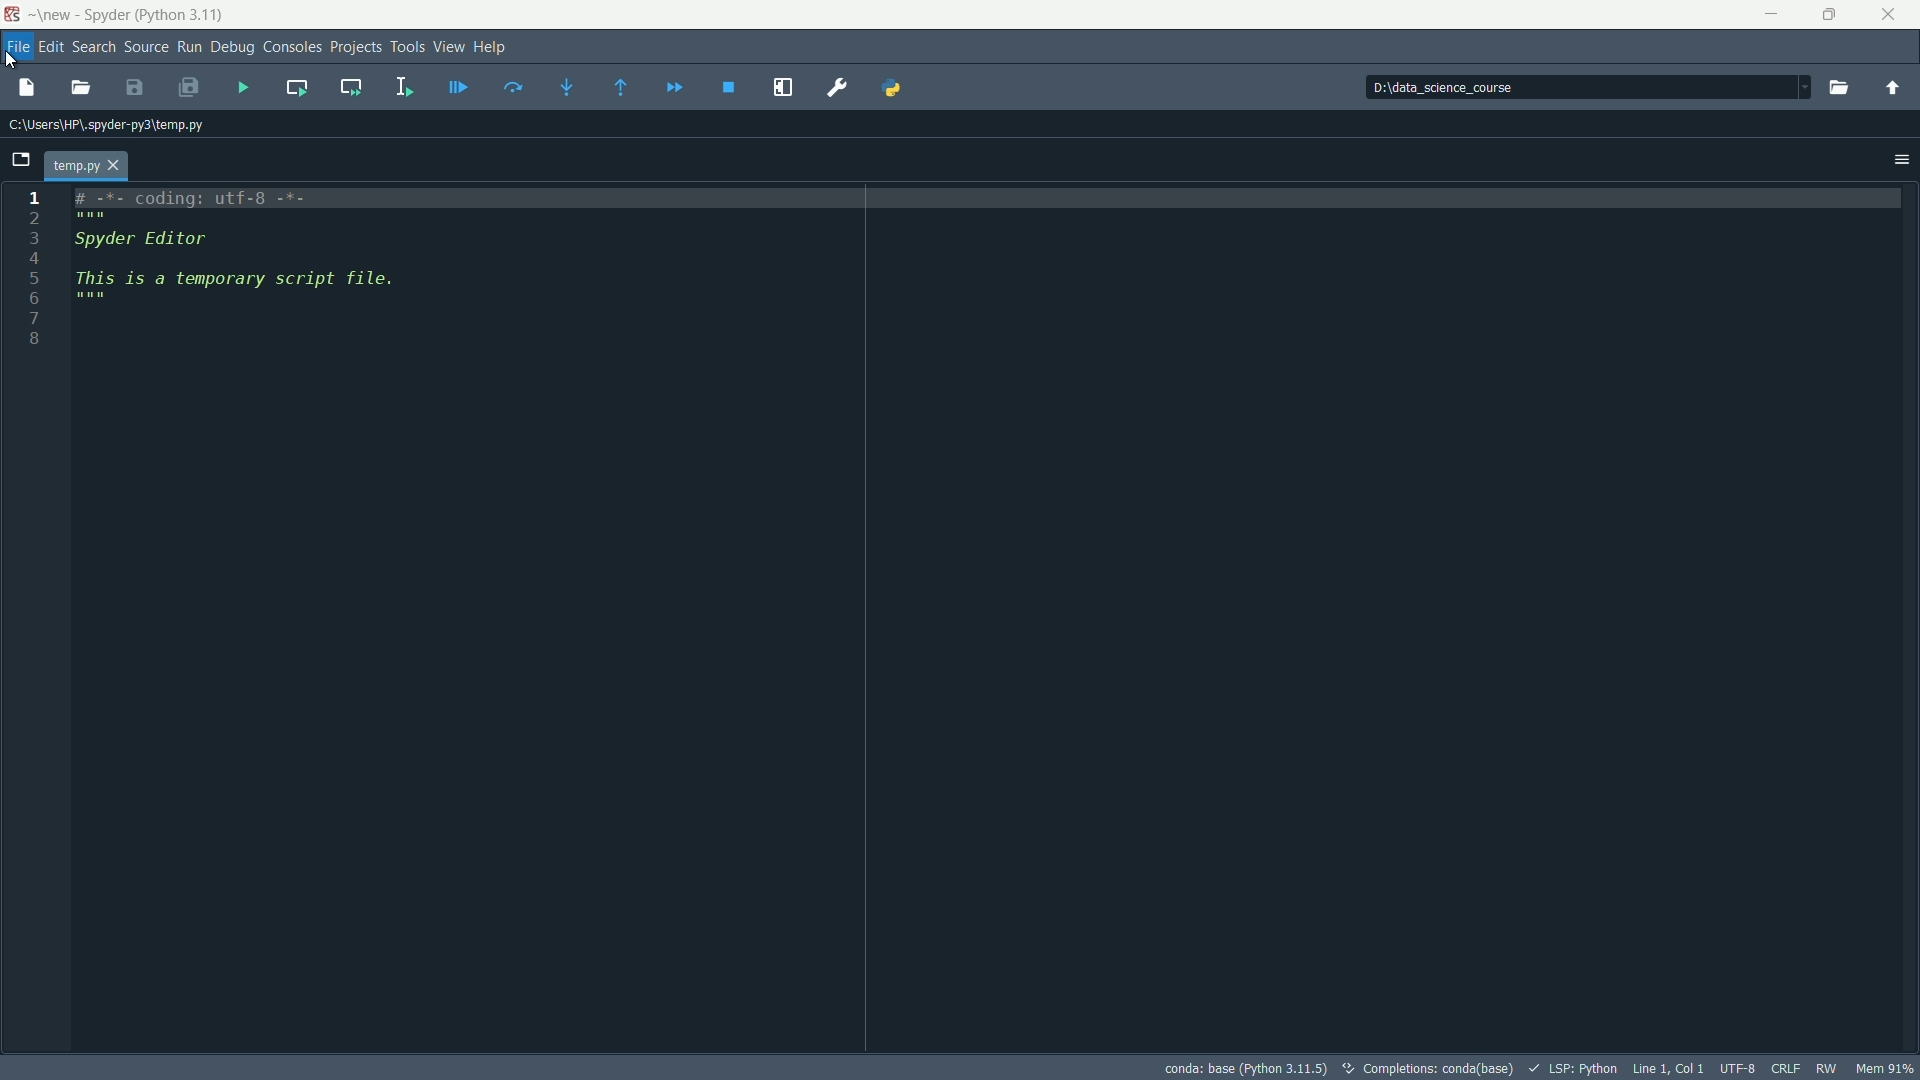 The image size is (1920, 1080). What do you see at coordinates (1432, 1066) in the screenshot?
I see `completion conda` at bounding box center [1432, 1066].